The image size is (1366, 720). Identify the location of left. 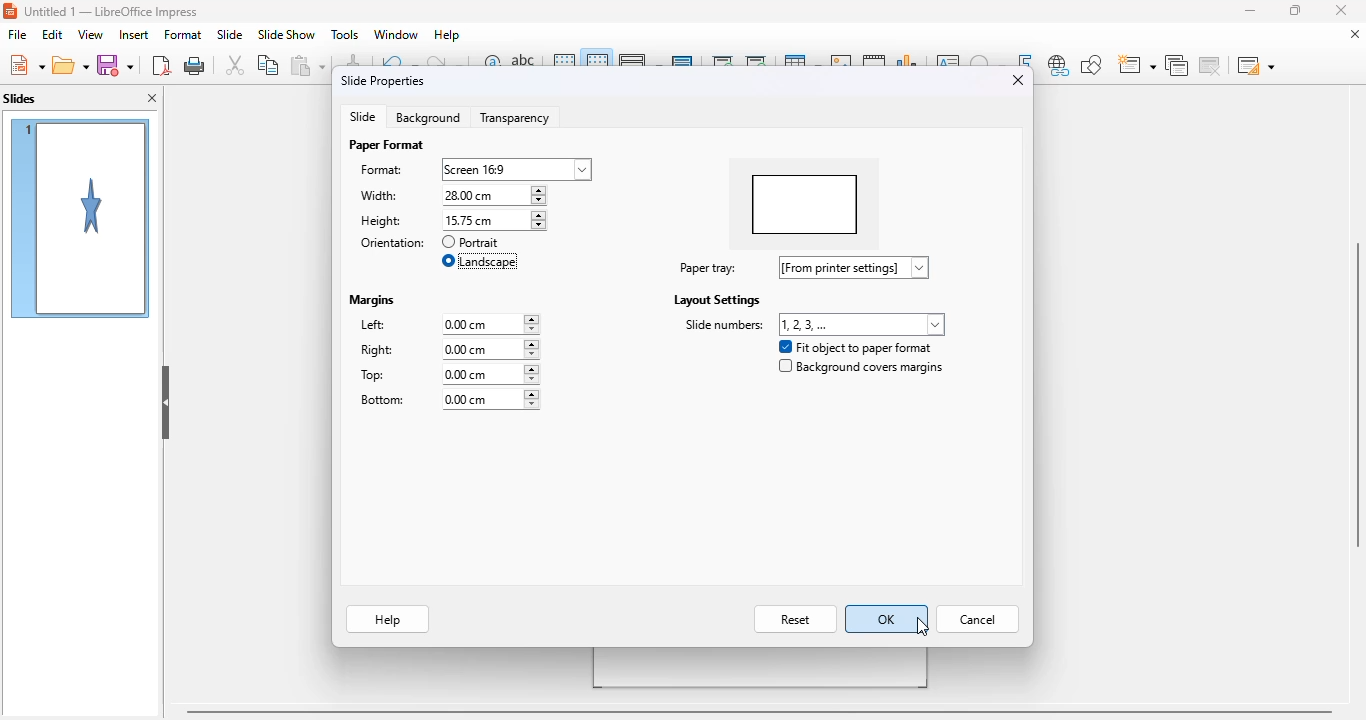
(384, 326).